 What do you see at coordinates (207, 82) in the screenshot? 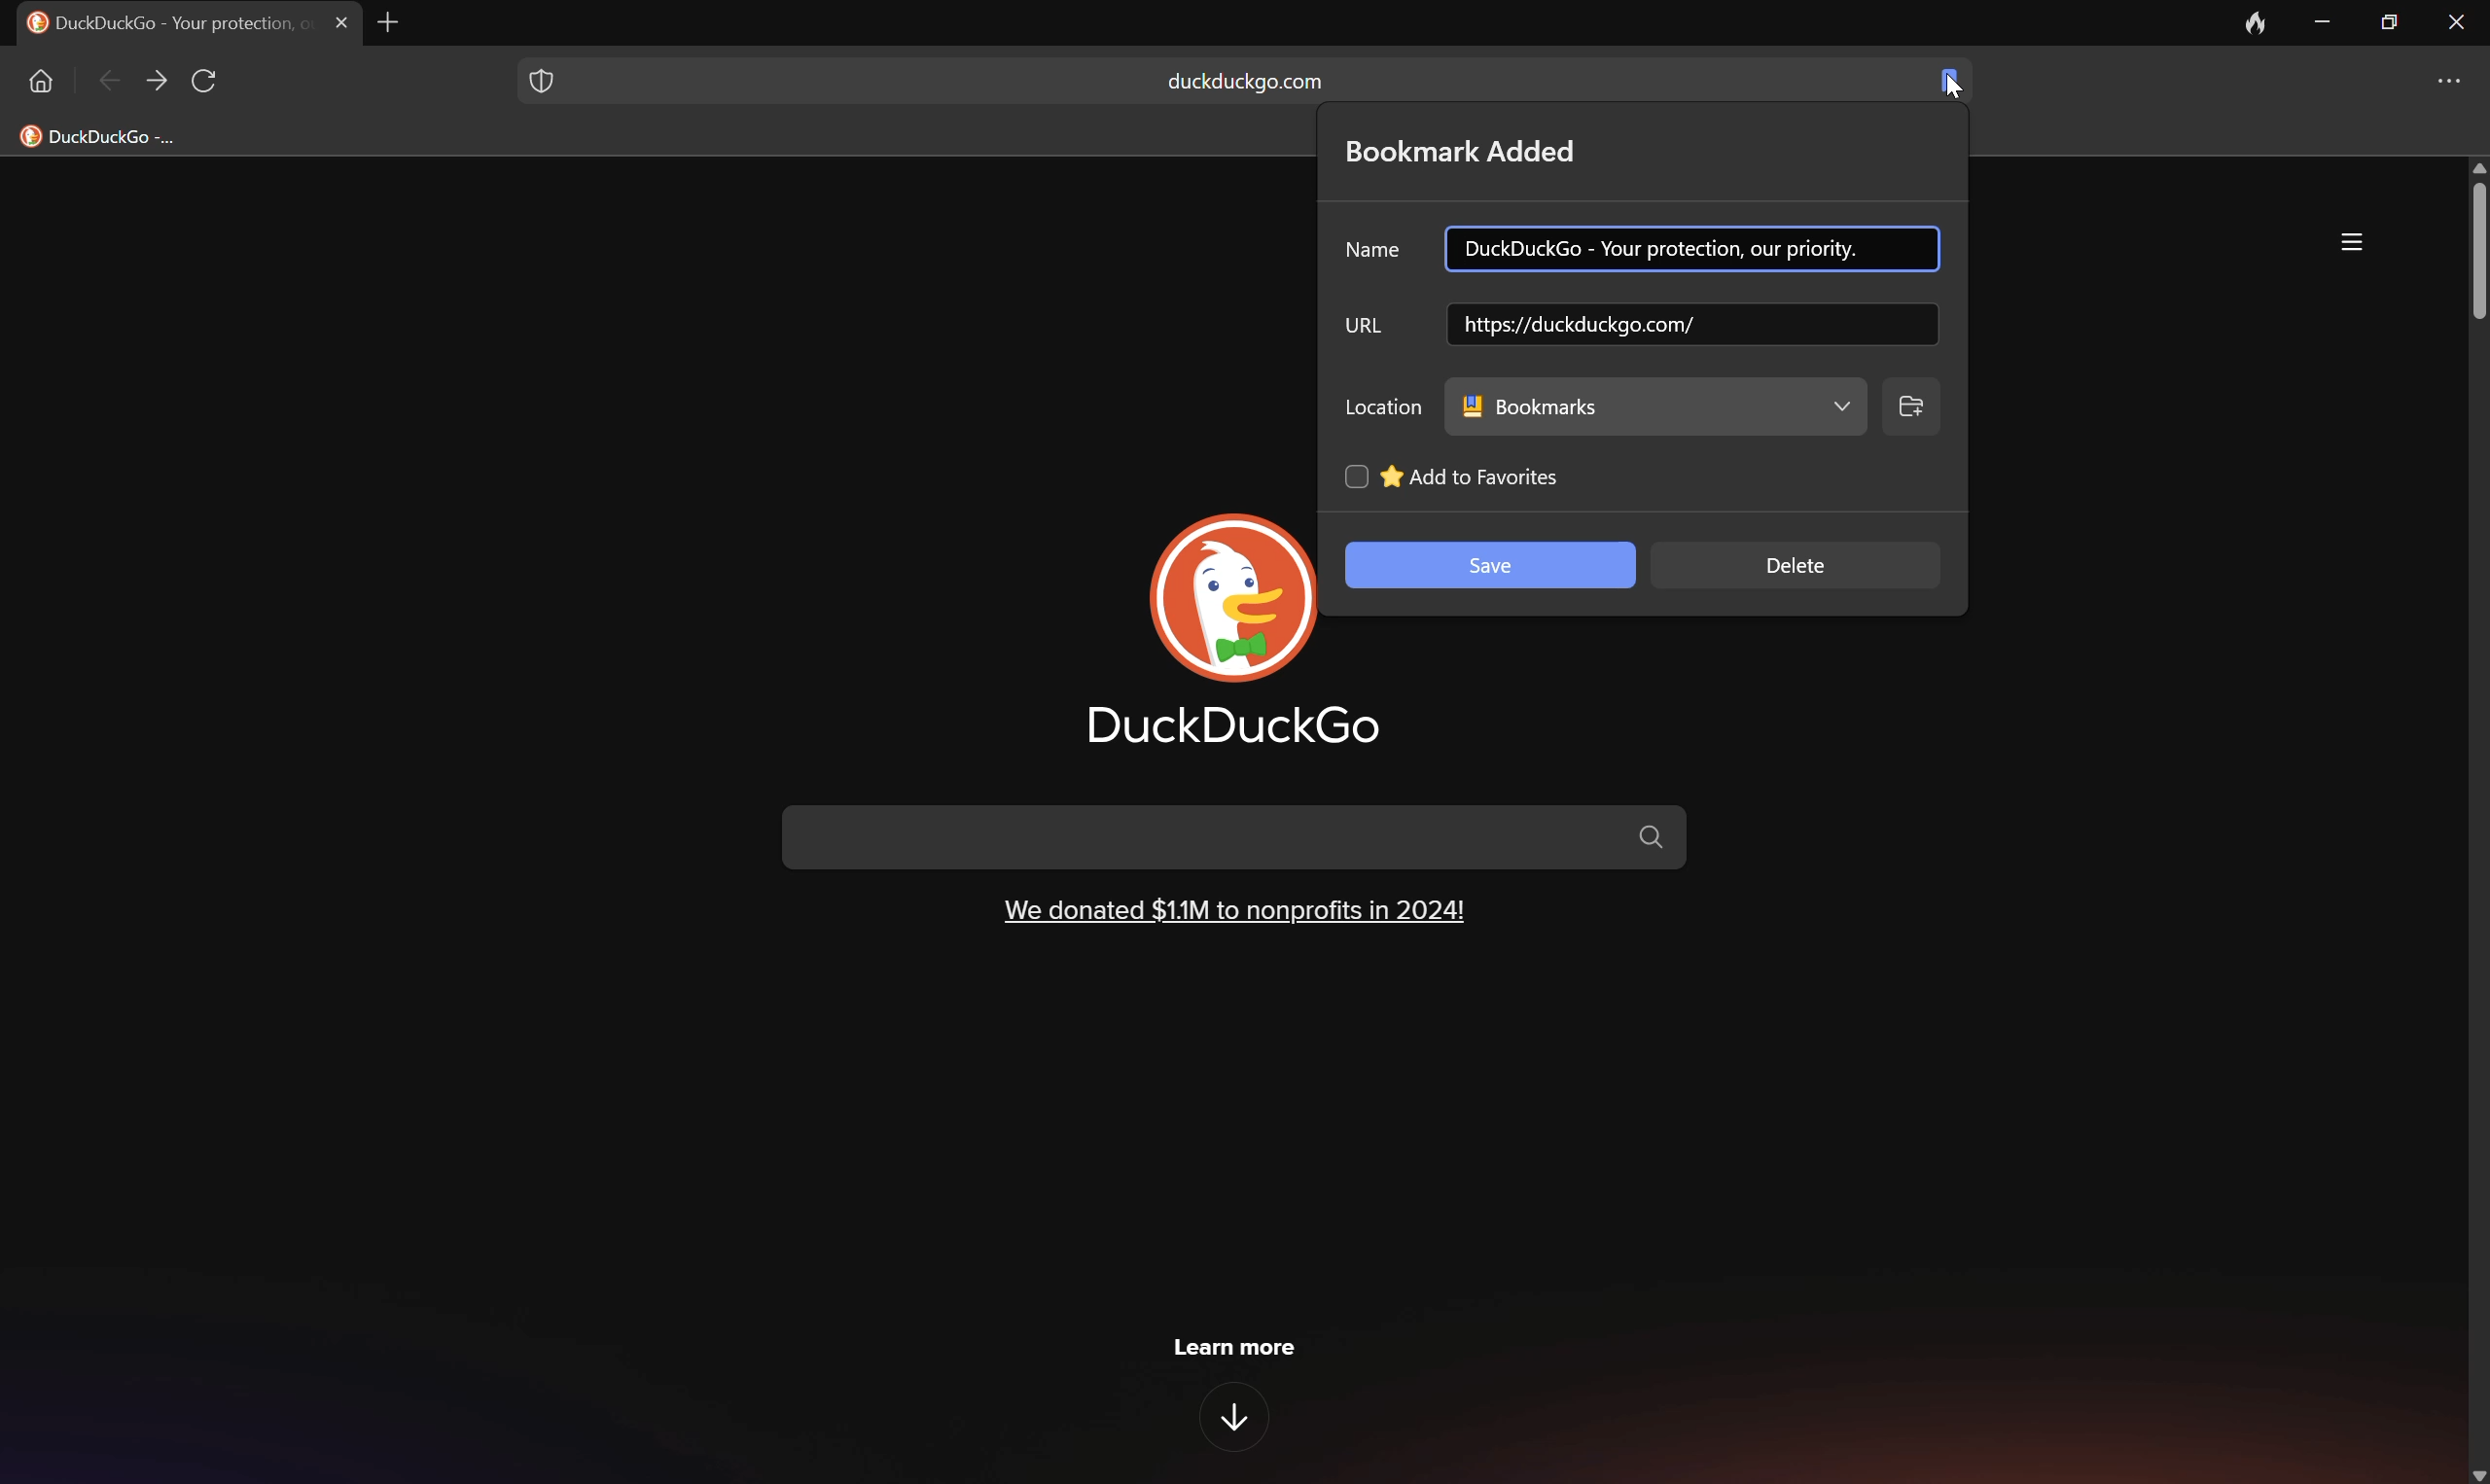
I see `Reload` at bounding box center [207, 82].